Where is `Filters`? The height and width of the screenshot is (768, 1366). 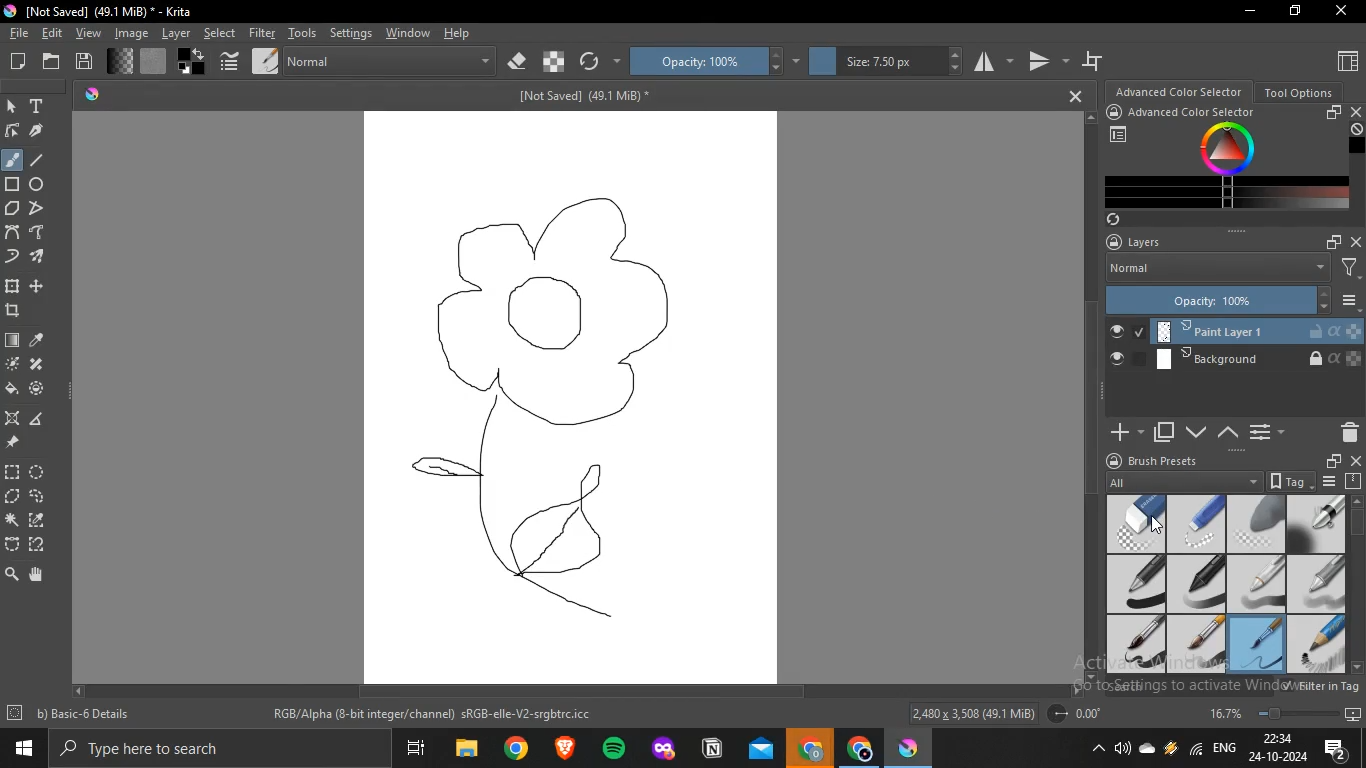 Filters is located at coordinates (1351, 269).